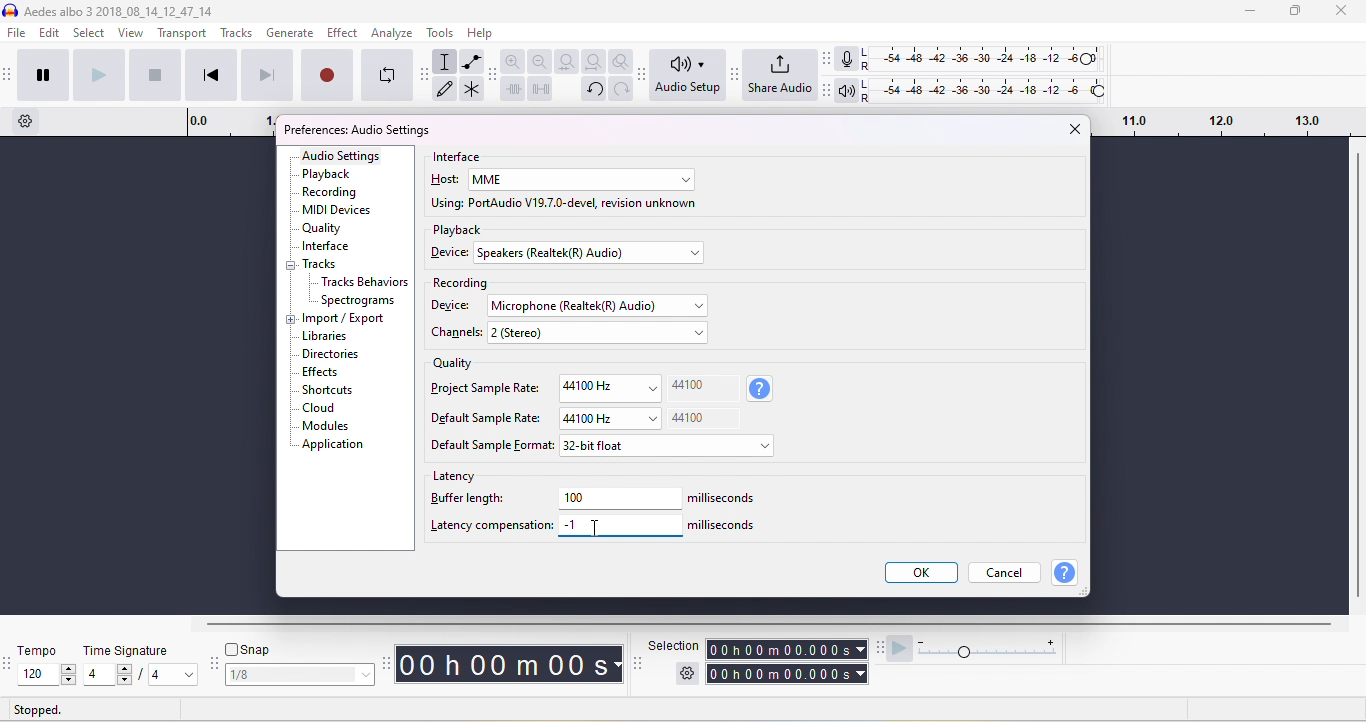 This screenshot has height=722, width=1366. Describe the element at coordinates (511, 665) in the screenshot. I see `audacity time` at that location.